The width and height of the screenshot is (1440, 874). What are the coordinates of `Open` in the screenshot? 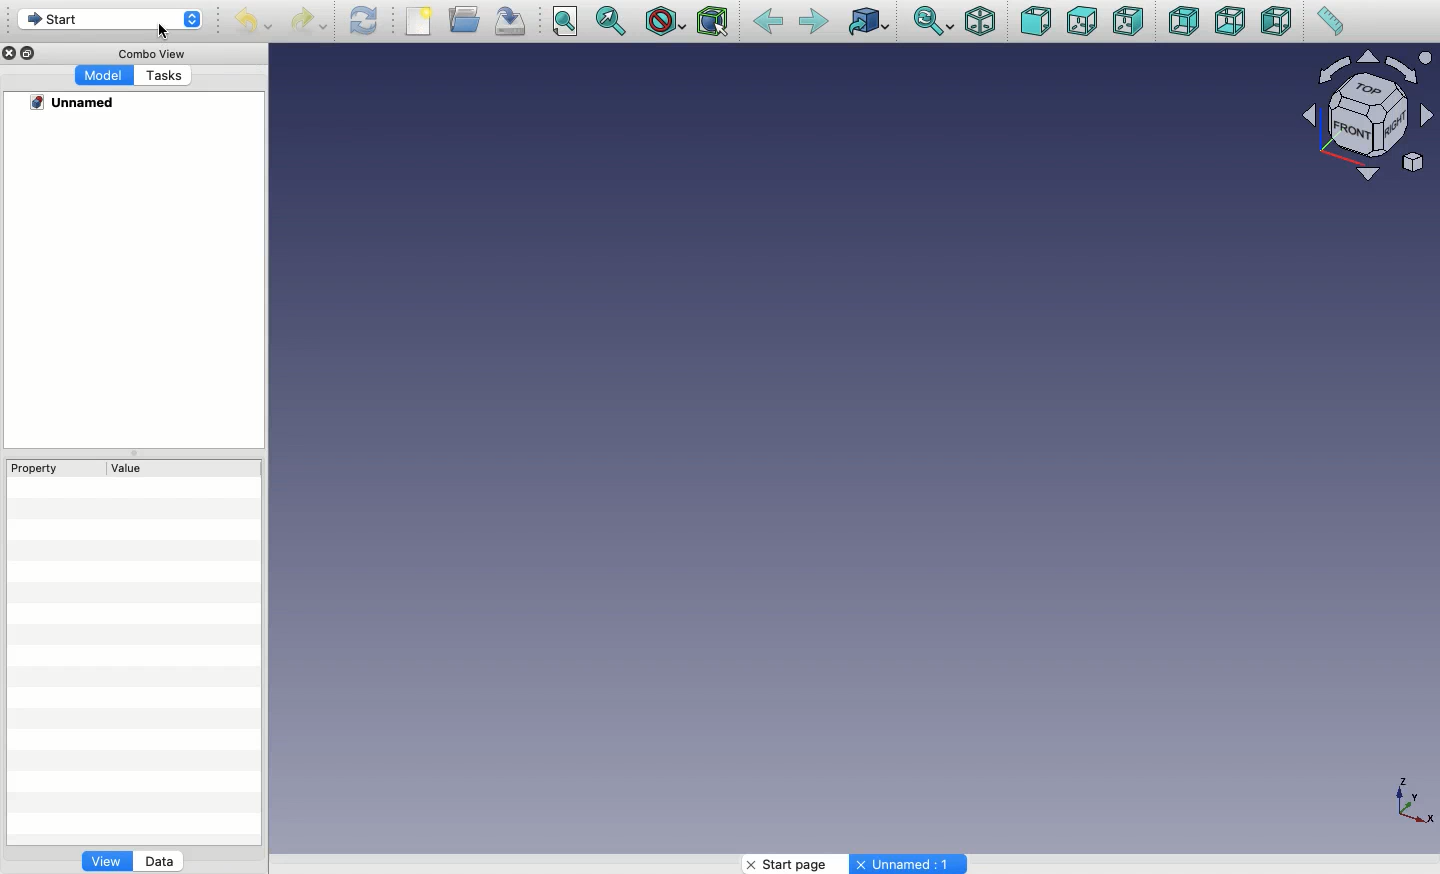 It's located at (467, 19).